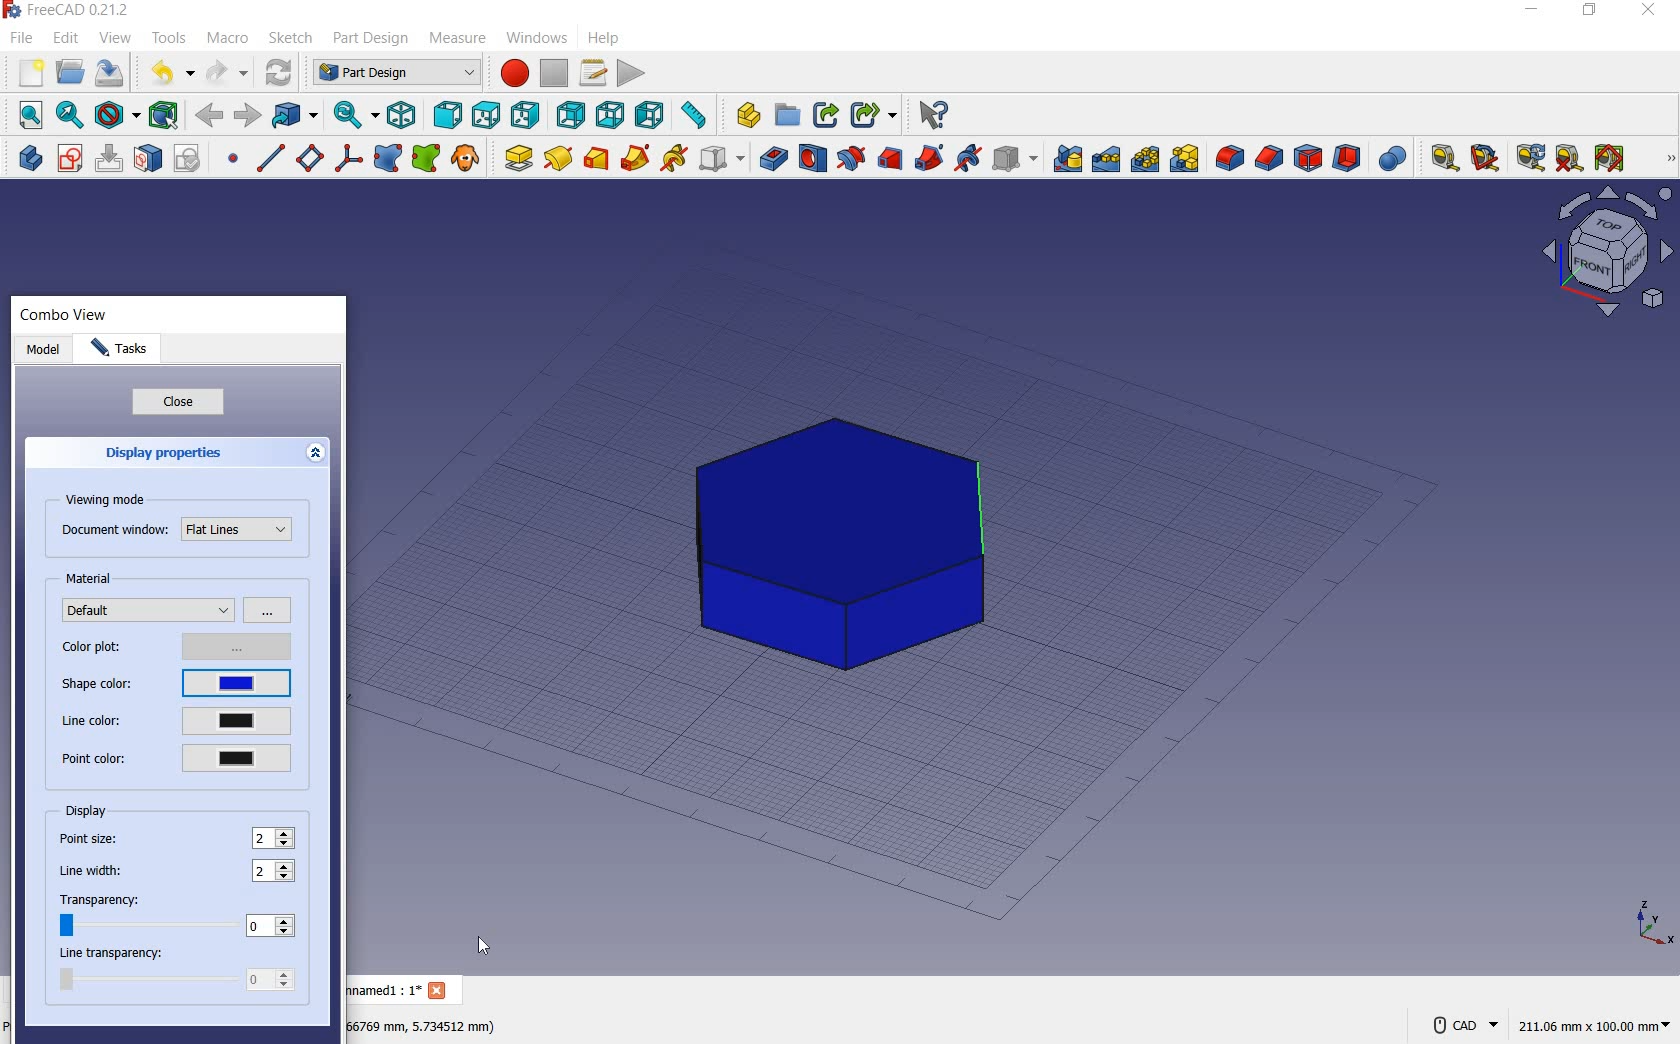  What do you see at coordinates (422, 1025) in the screenshot?
I see `66759 mm,5.734512 mm(DIMENSION)` at bounding box center [422, 1025].